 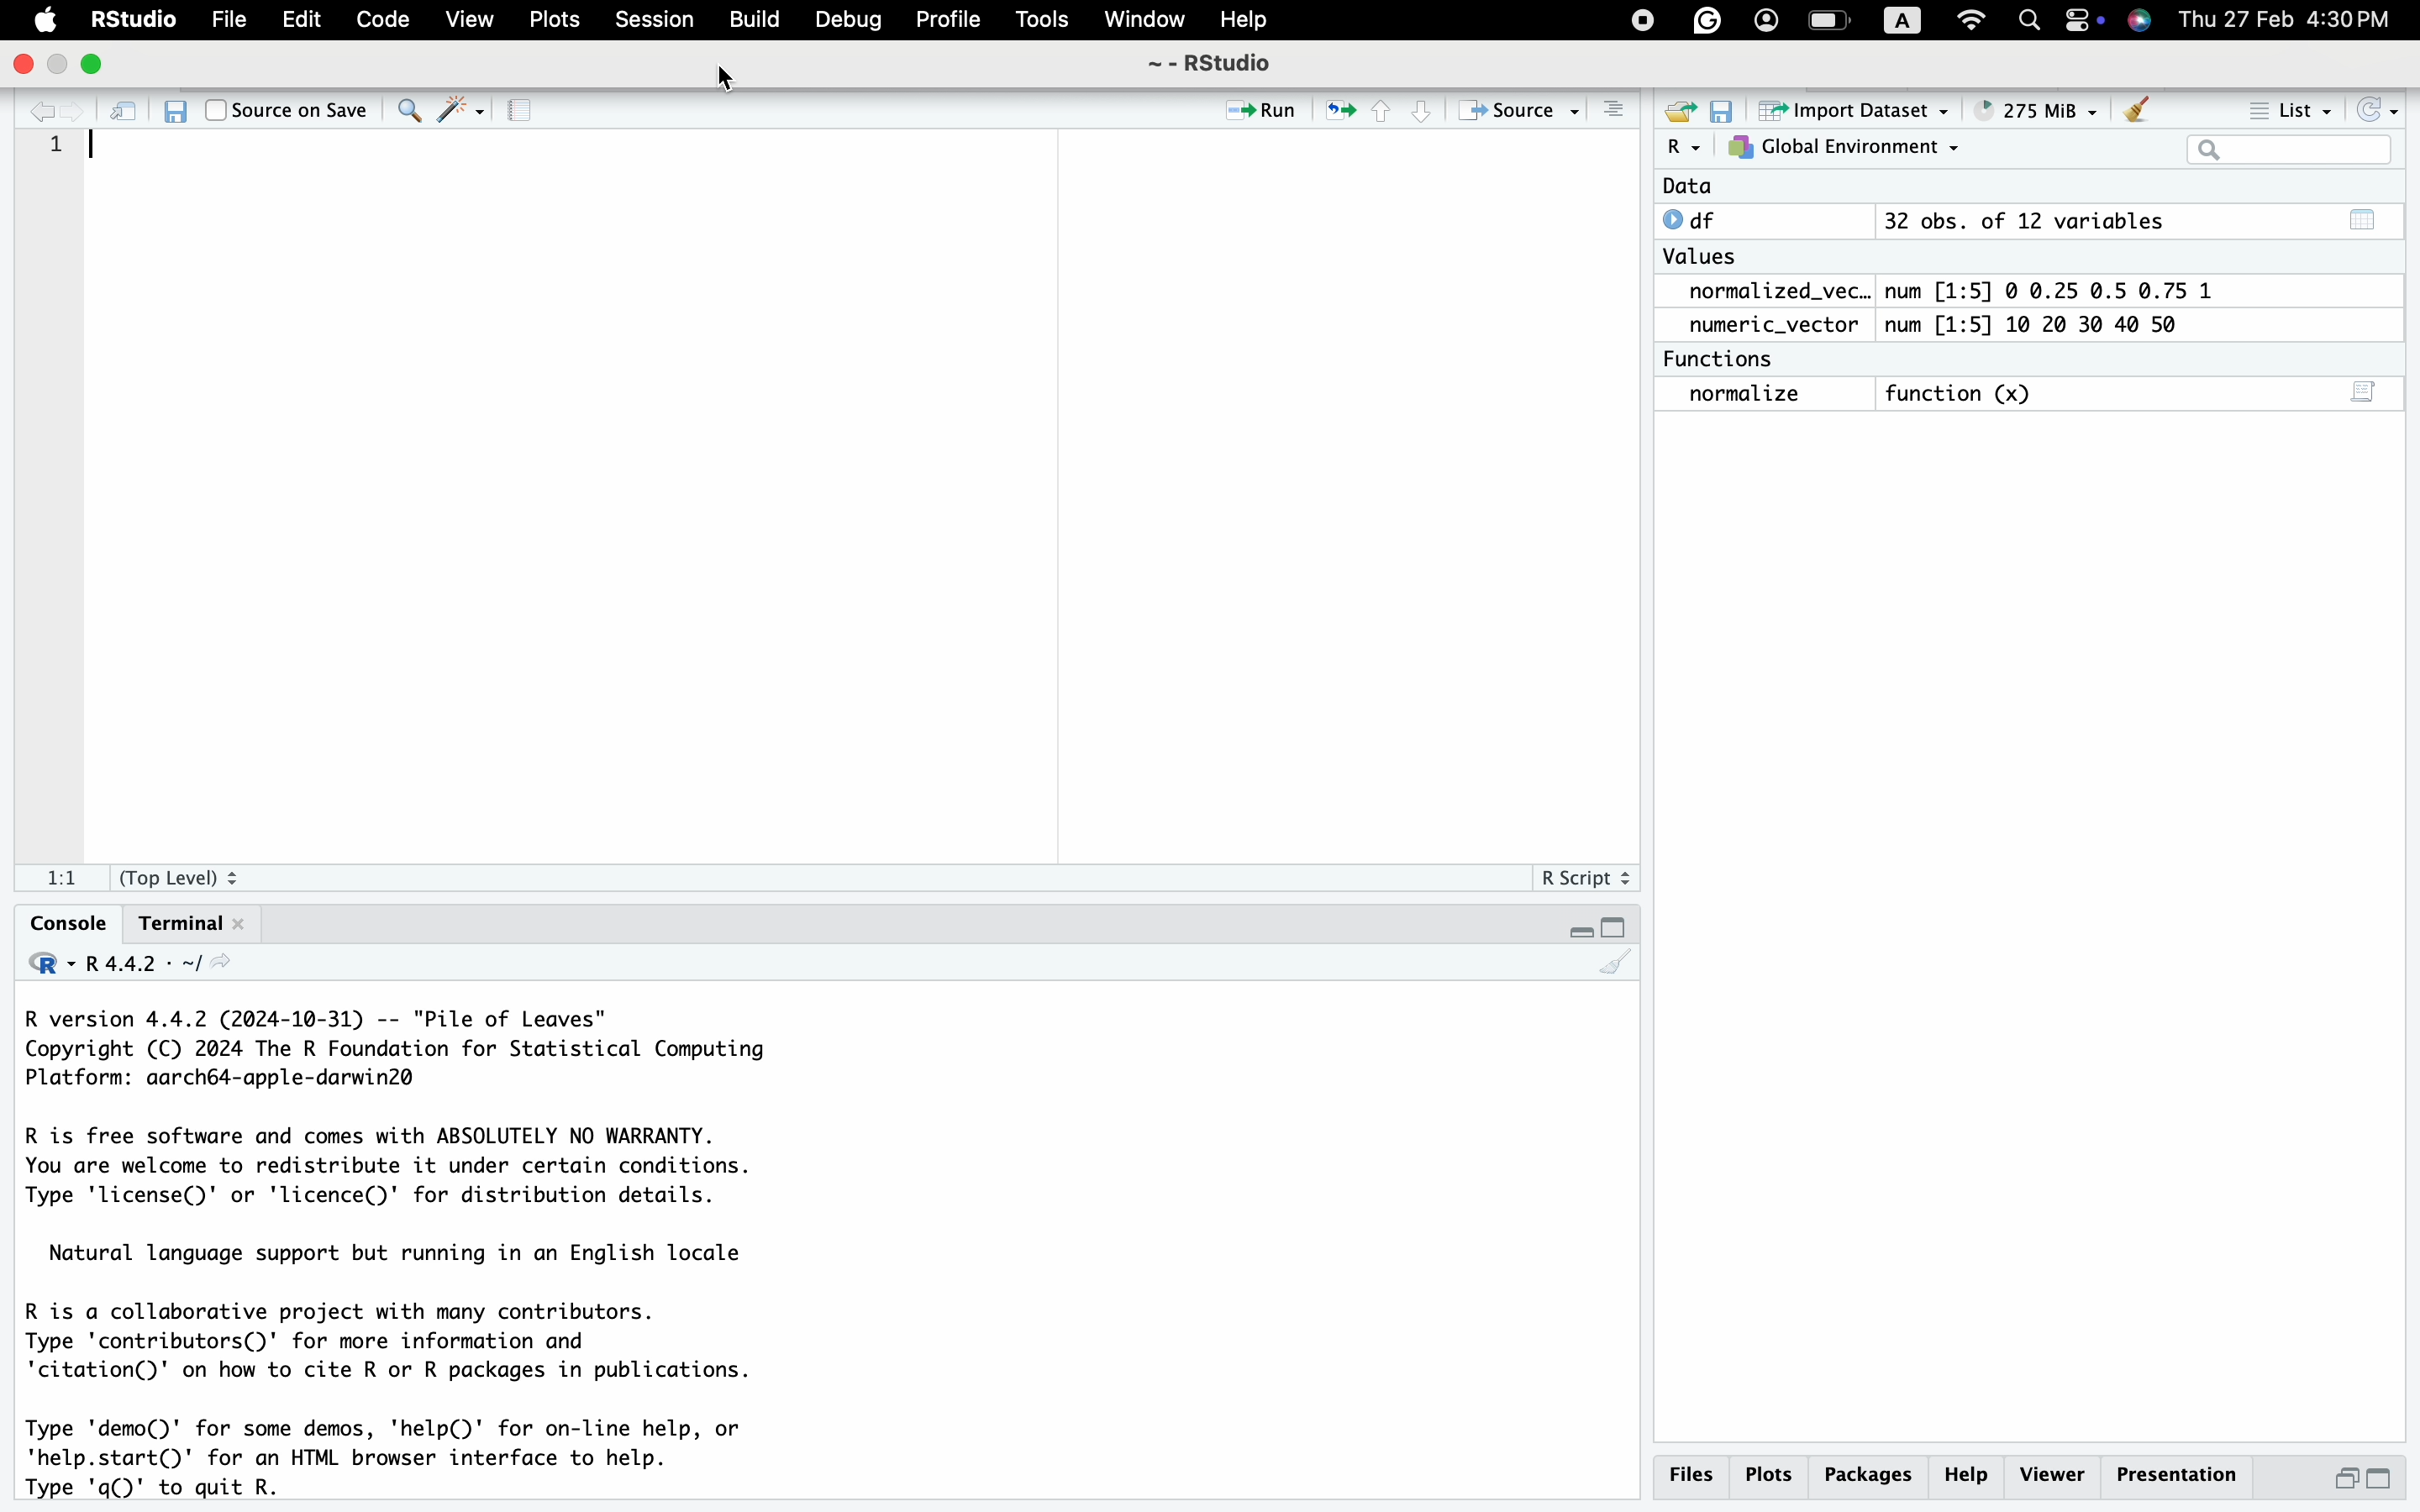 I want to click on File, so click(x=229, y=18).